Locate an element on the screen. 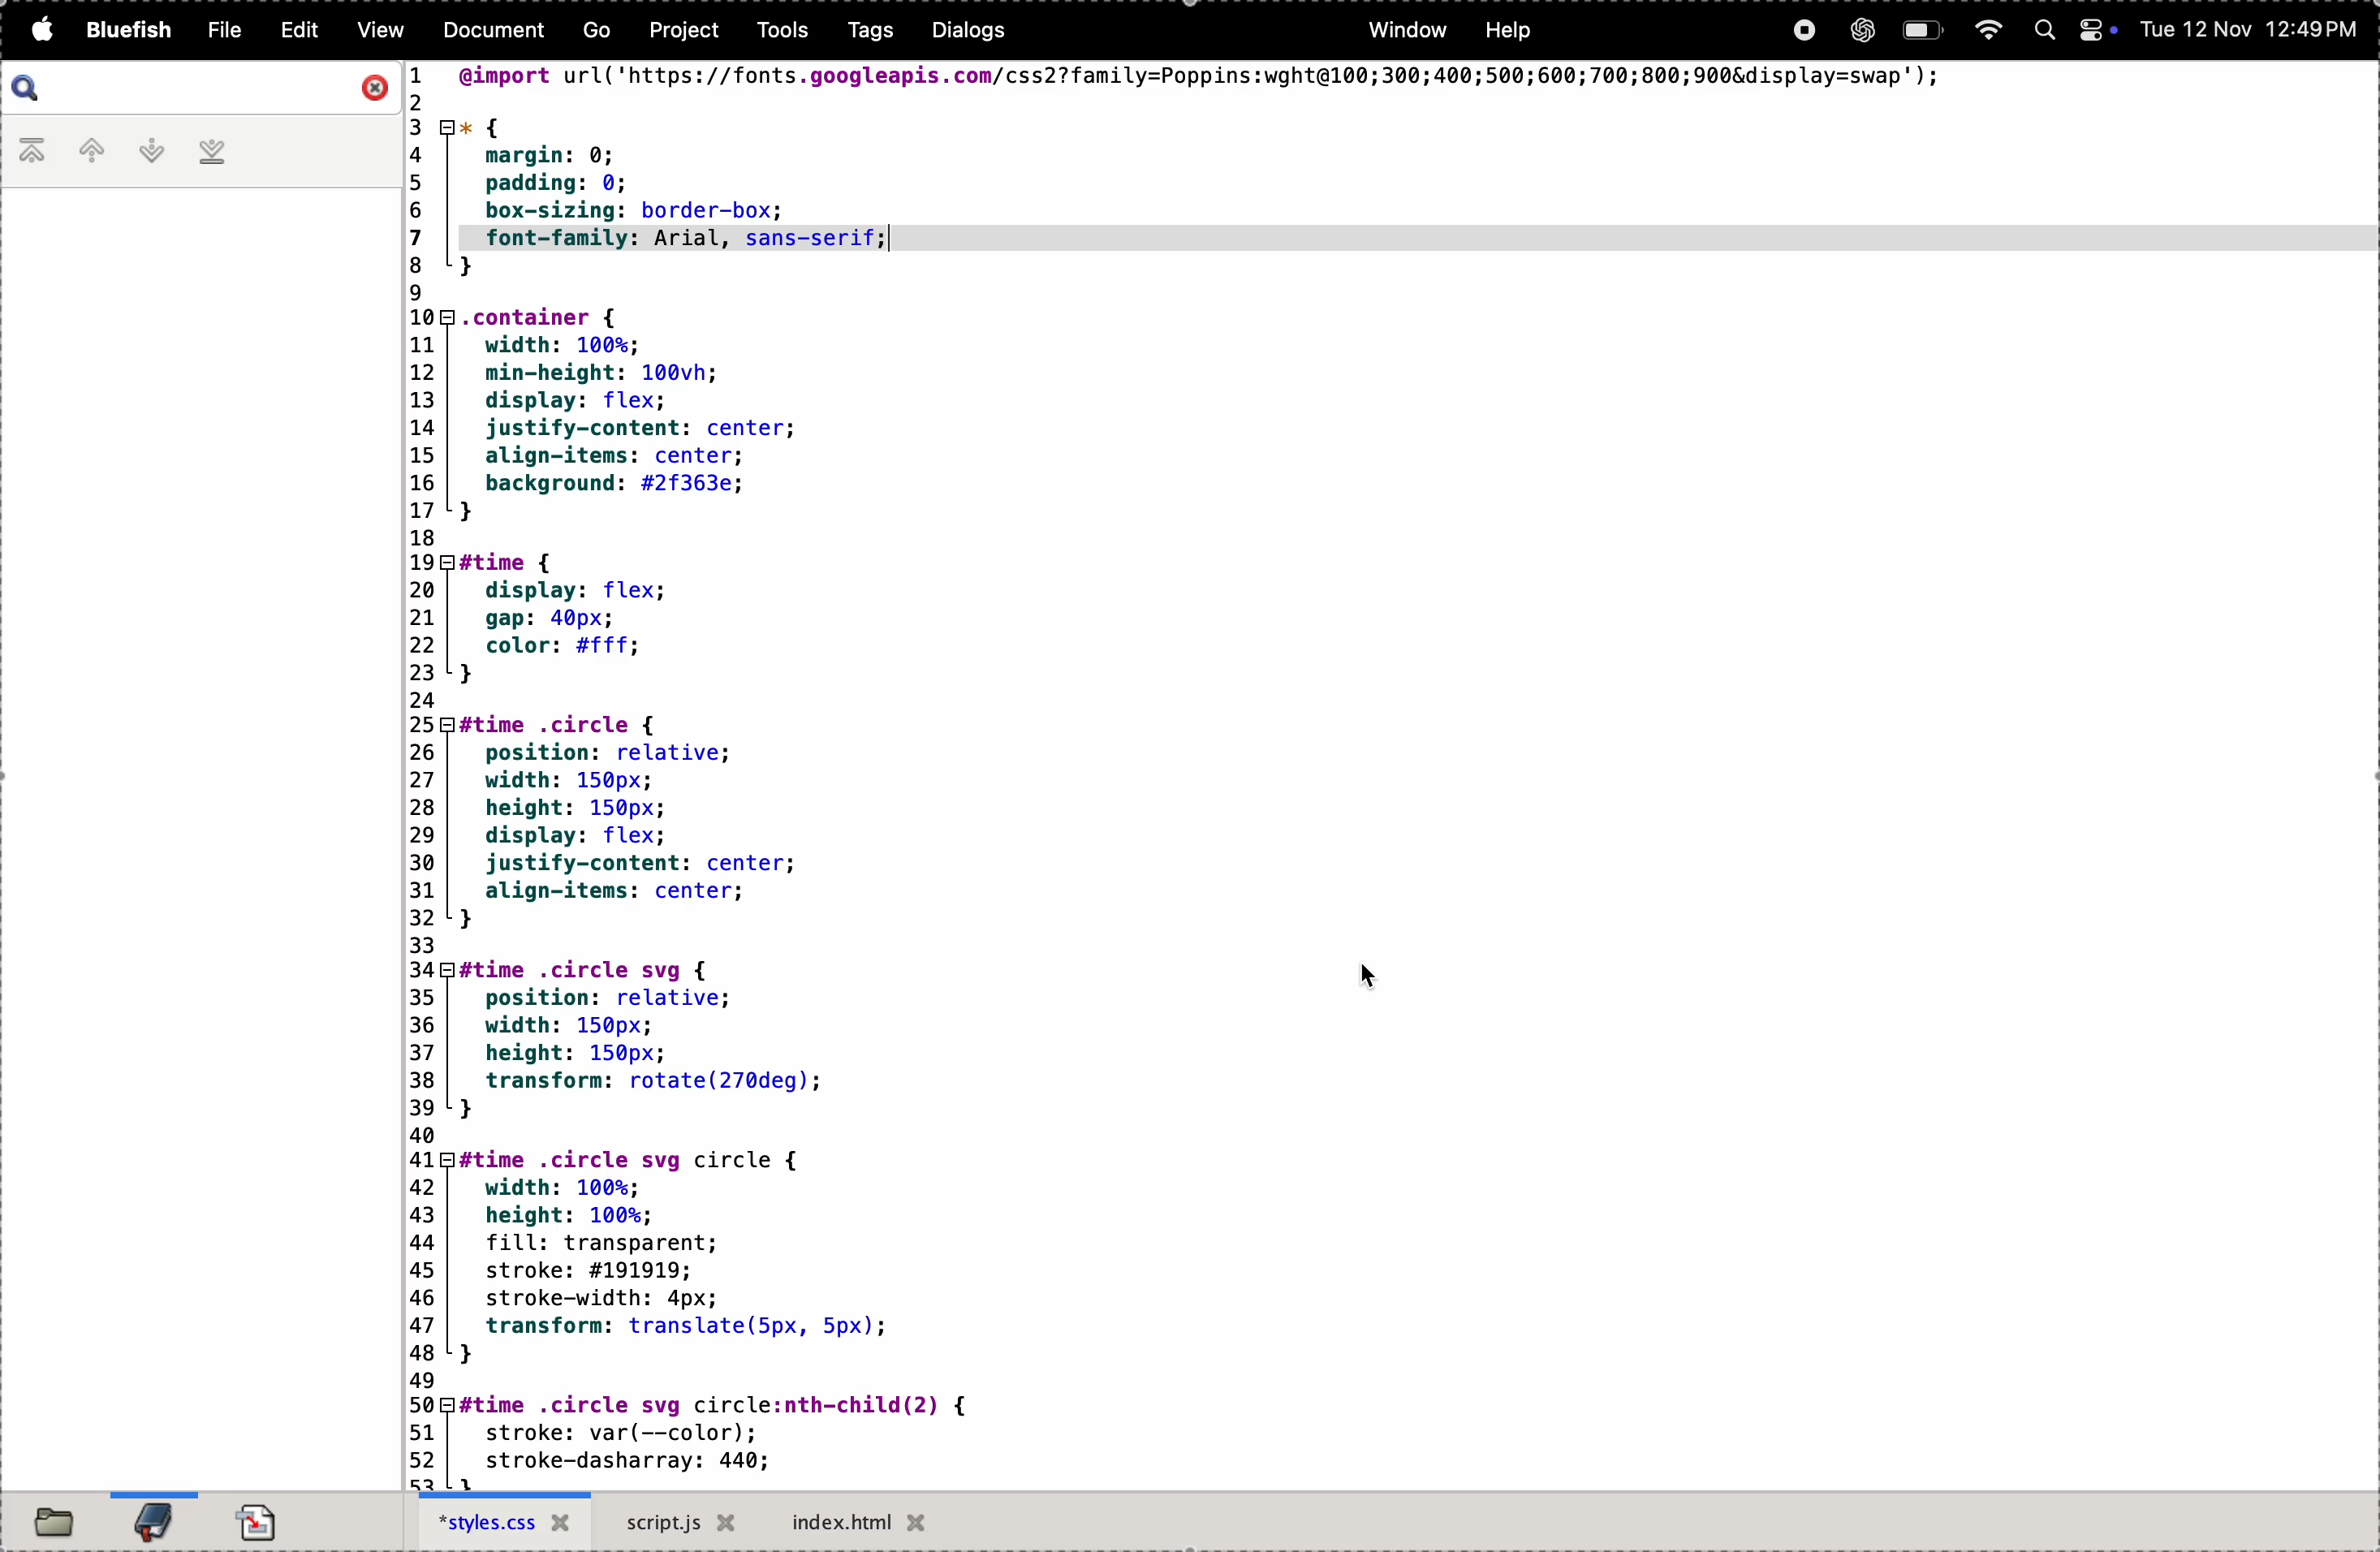  Bluefish is located at coordinates (125, 31).